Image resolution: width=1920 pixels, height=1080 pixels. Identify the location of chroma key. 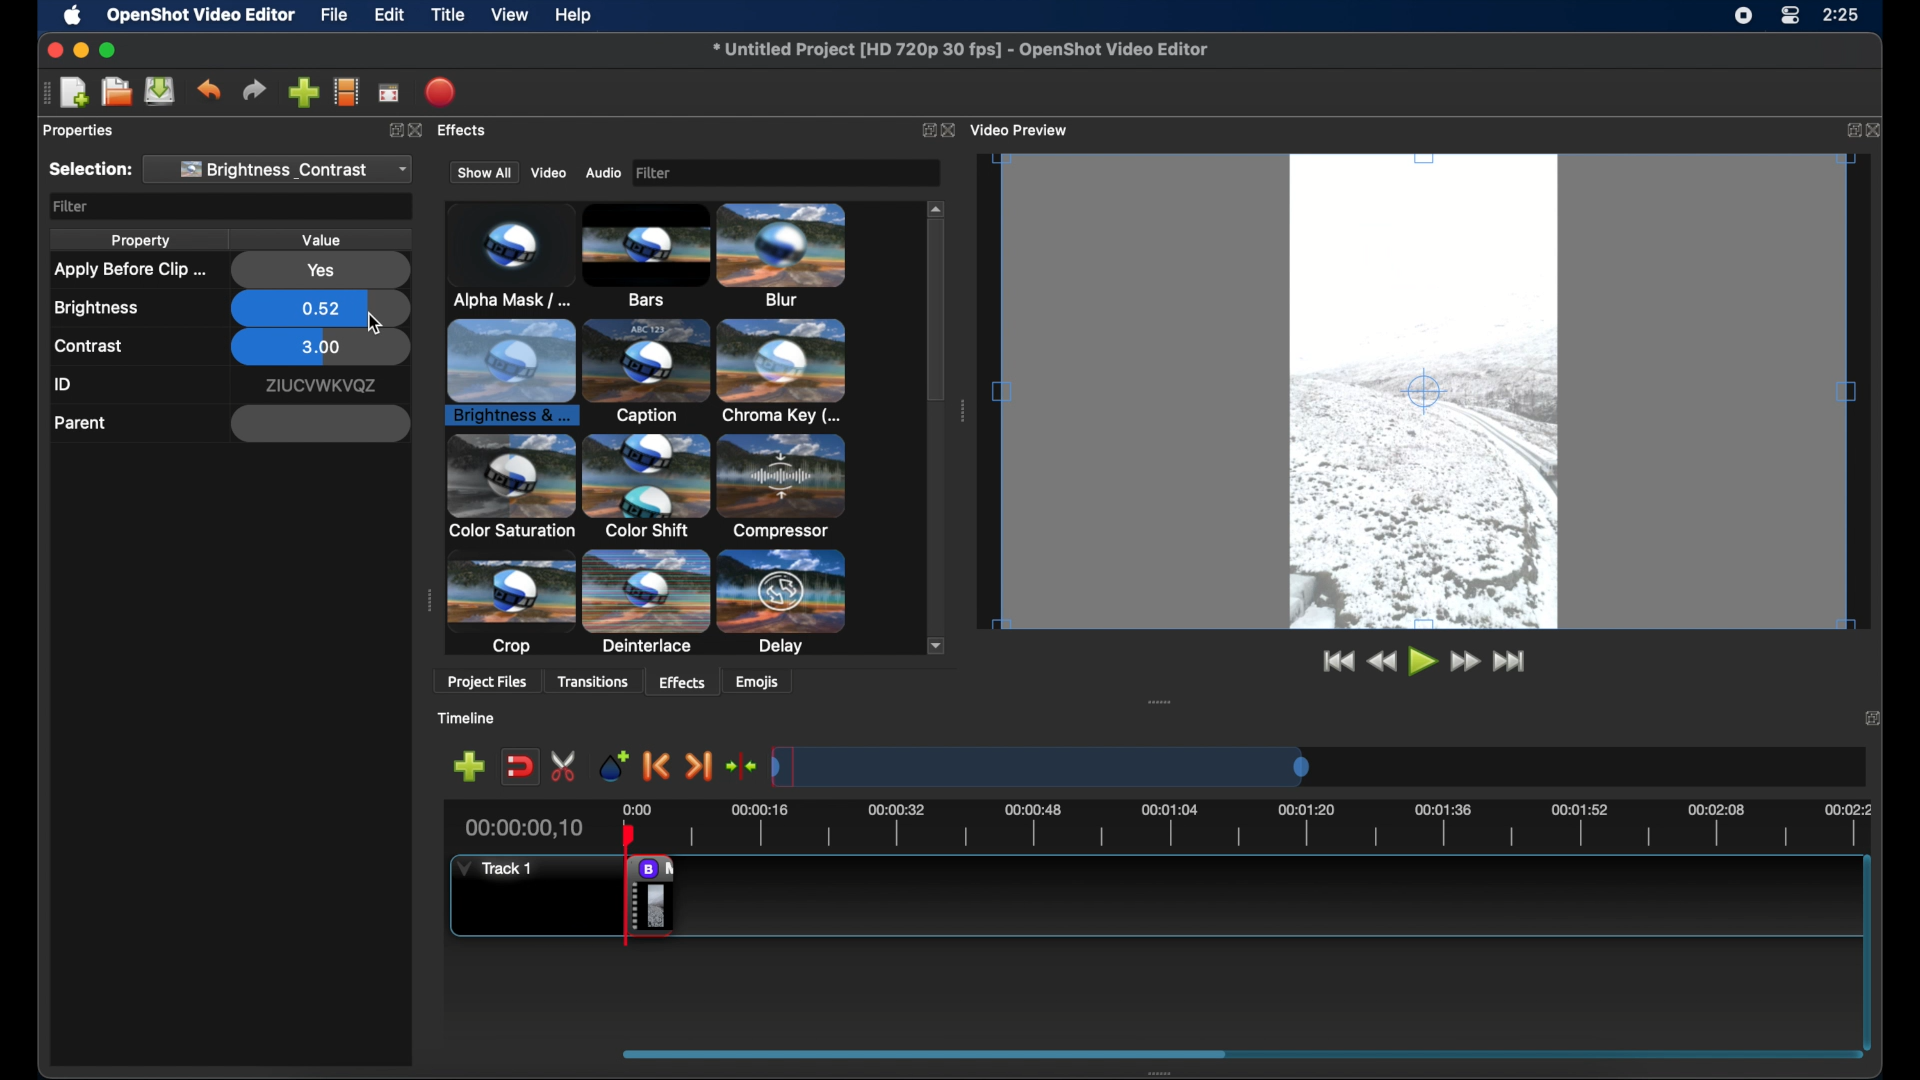
(511, 372).